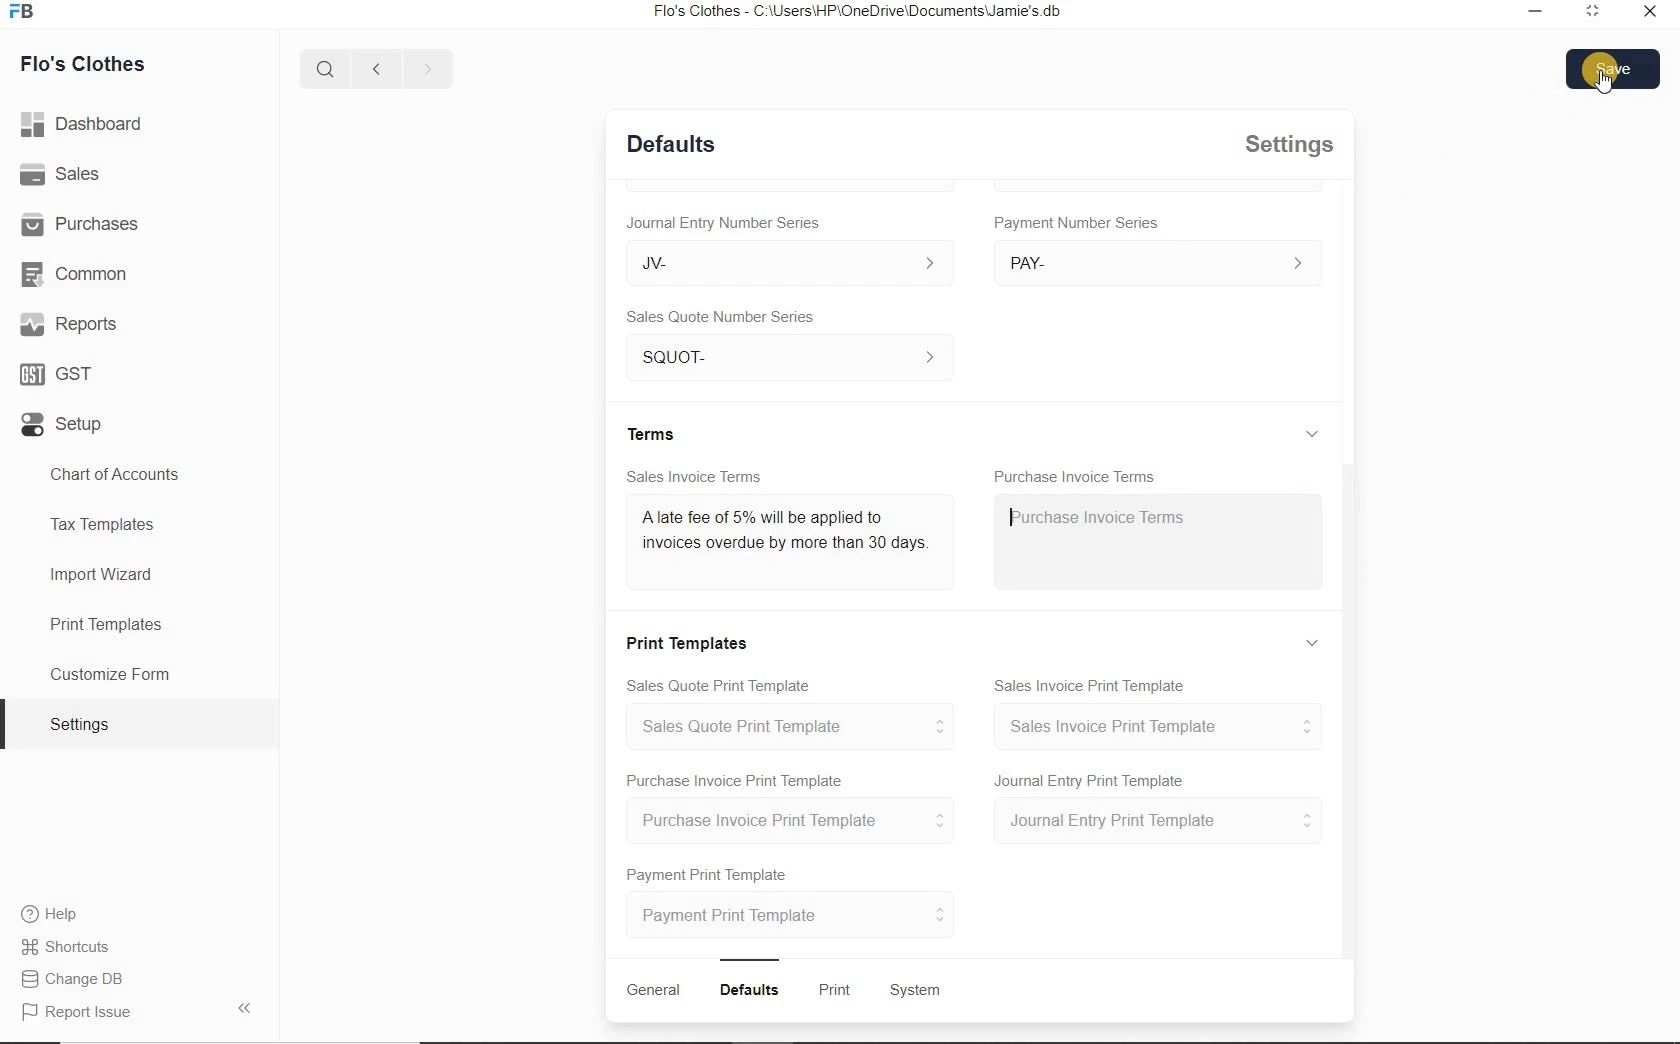 This screenshot has width=1680, height=1044. What do you see at coordinates (109, 523) in the screenshot?
I see `Tax Templates` at bounding box center [109, 523].